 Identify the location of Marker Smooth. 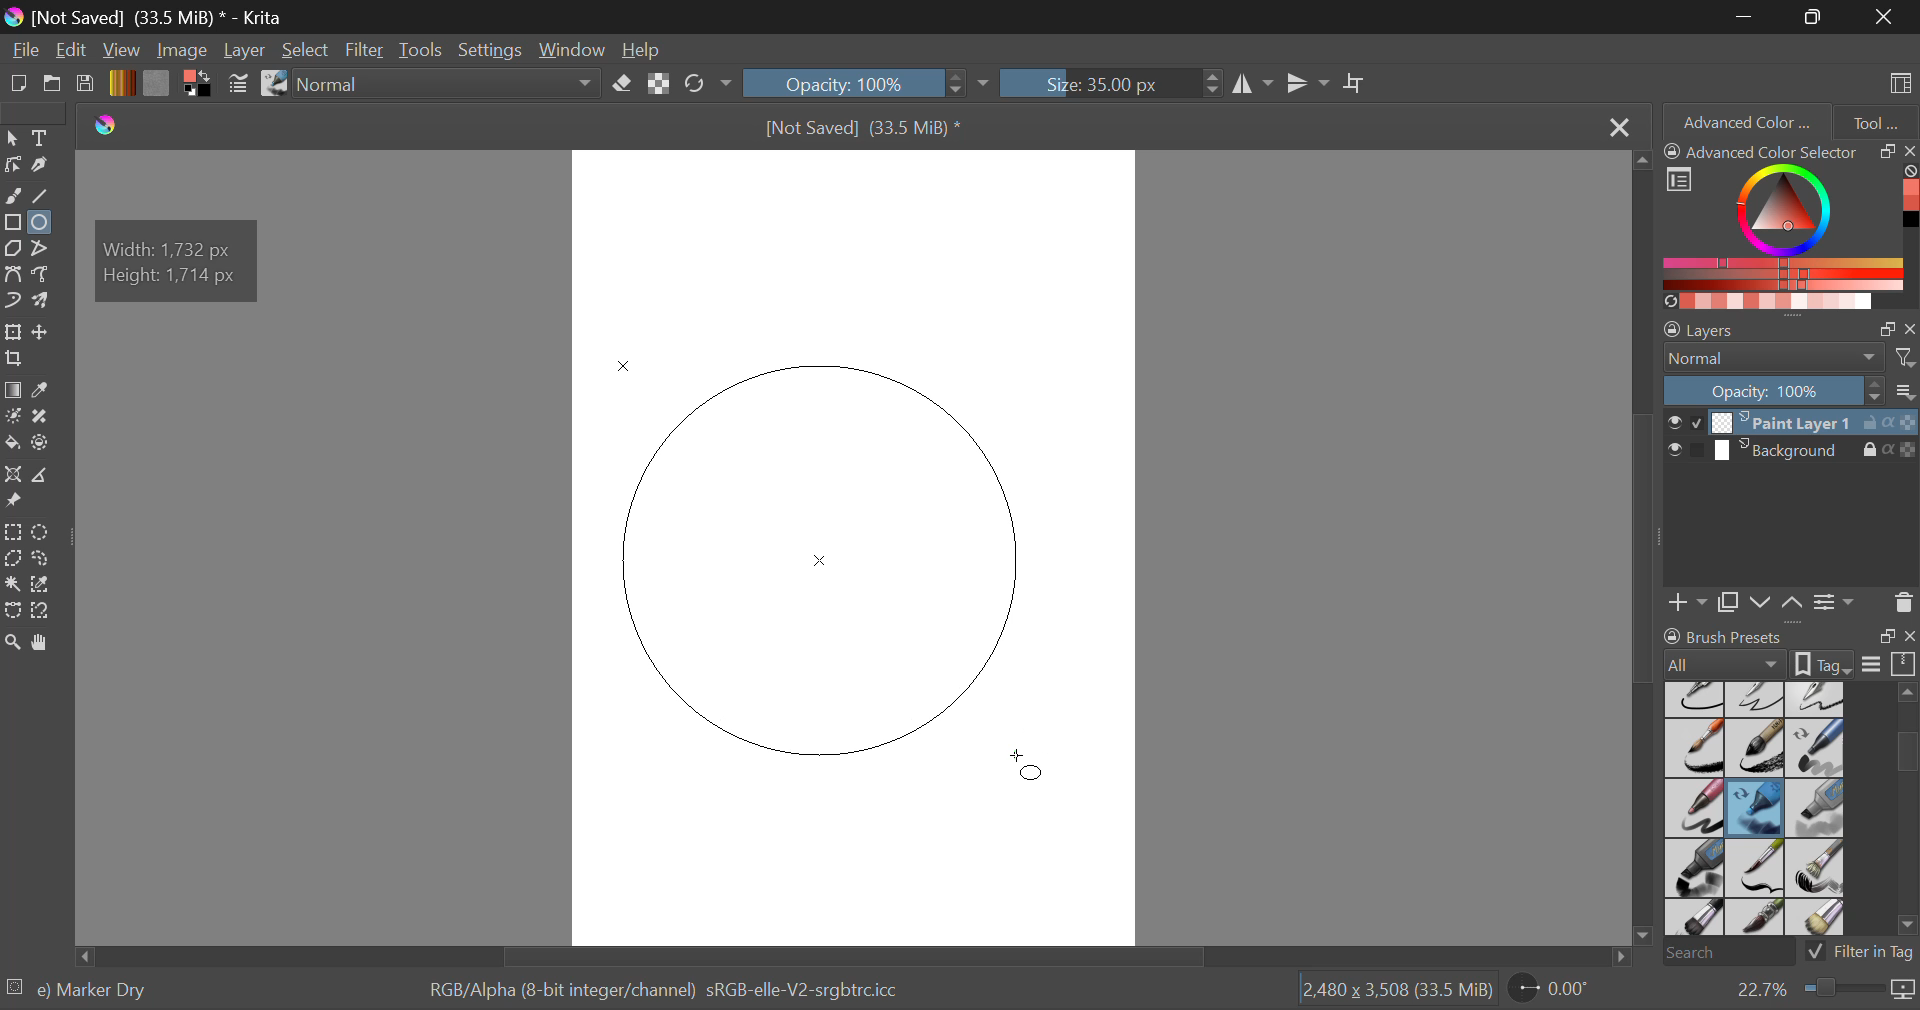
(1694, 808).